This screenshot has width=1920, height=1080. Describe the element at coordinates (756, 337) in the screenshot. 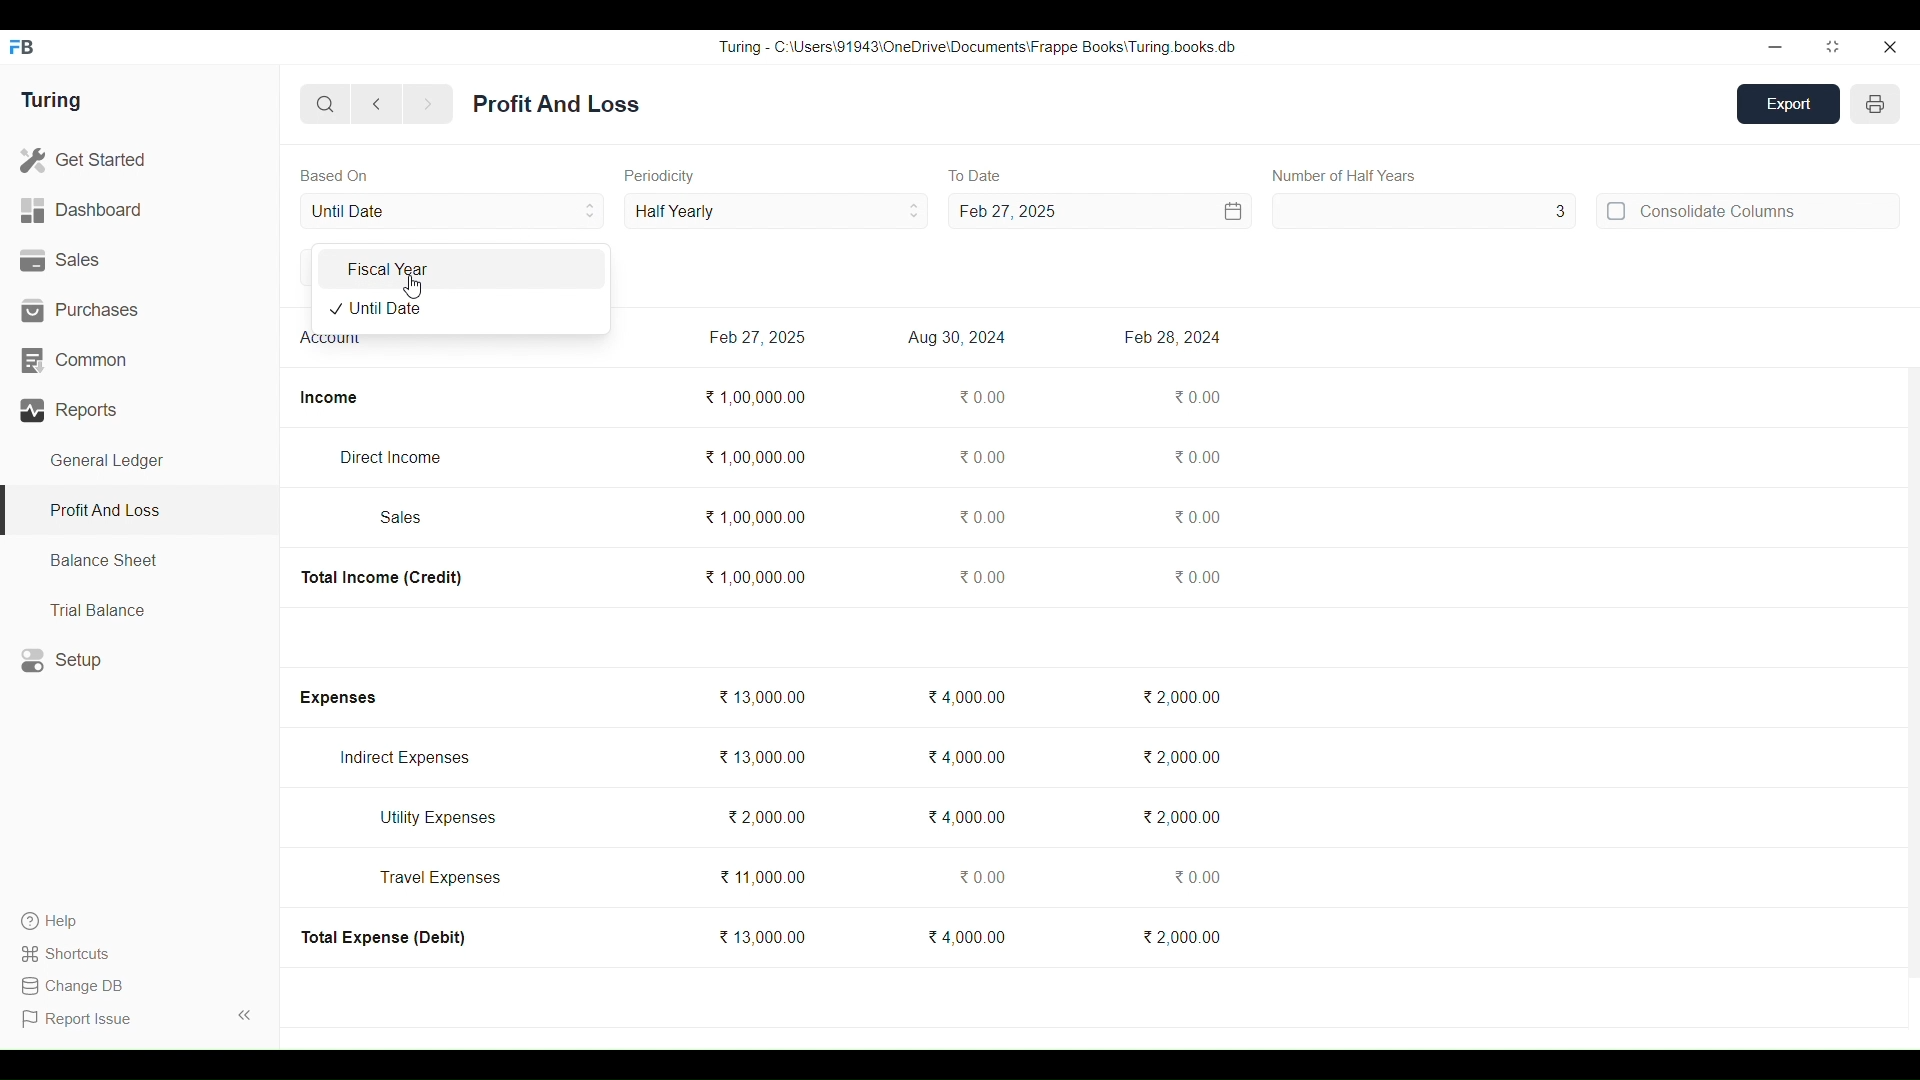

I see `Feb 27, 2025` at that location.